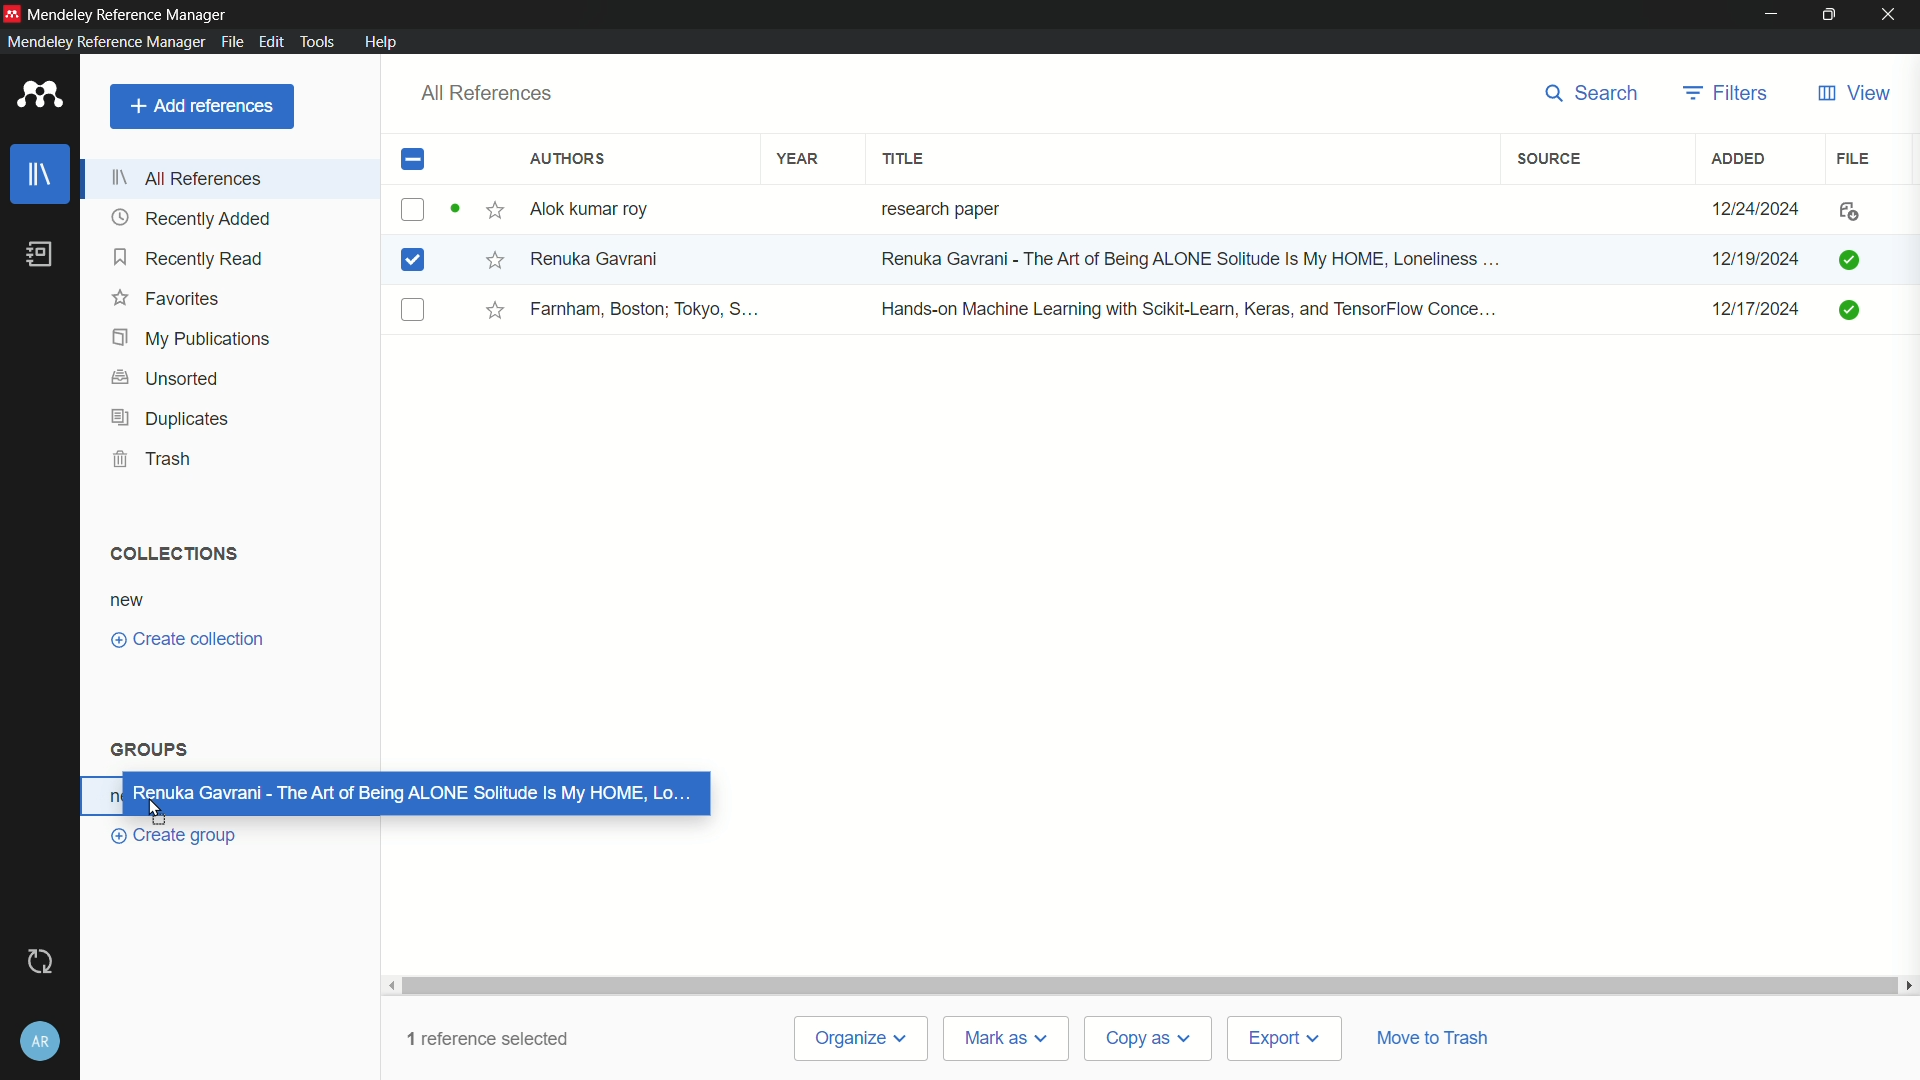  I want to click on minimize, so click(1772, 13).